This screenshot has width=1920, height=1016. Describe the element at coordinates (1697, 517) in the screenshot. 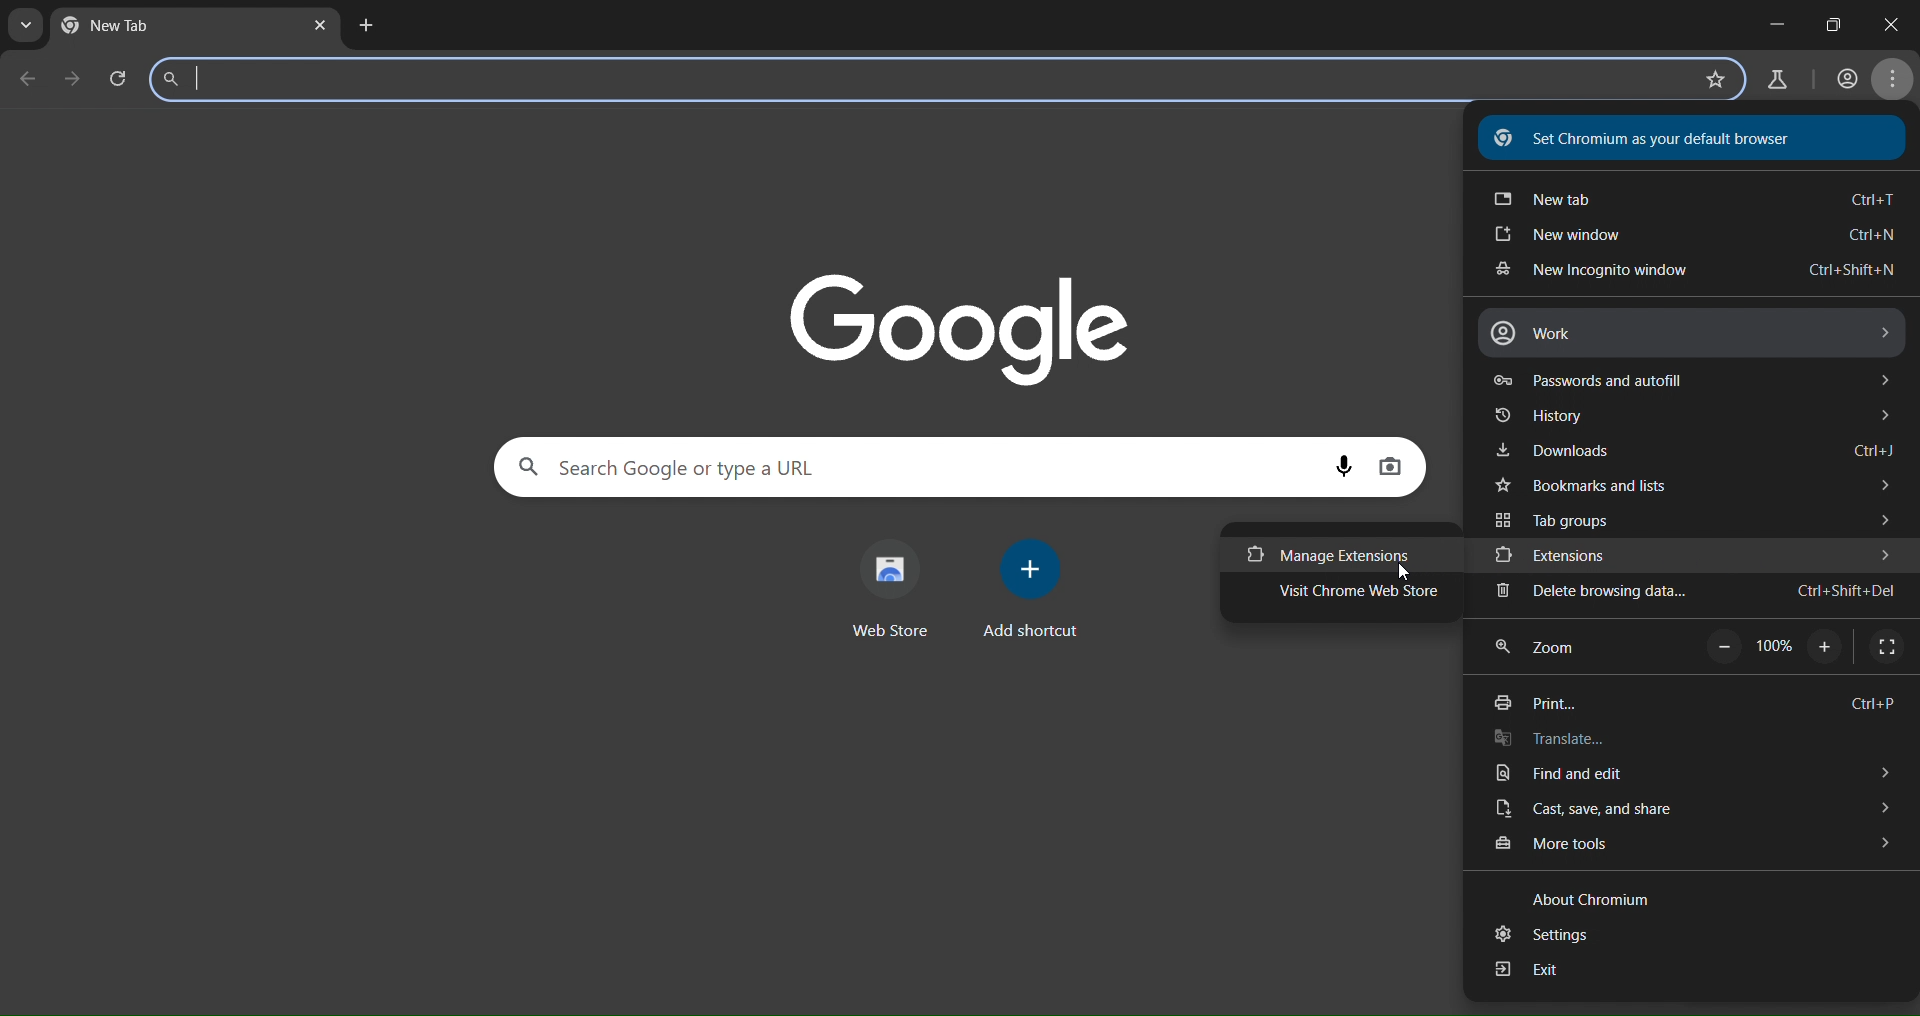

I see `tab groups` at that location.